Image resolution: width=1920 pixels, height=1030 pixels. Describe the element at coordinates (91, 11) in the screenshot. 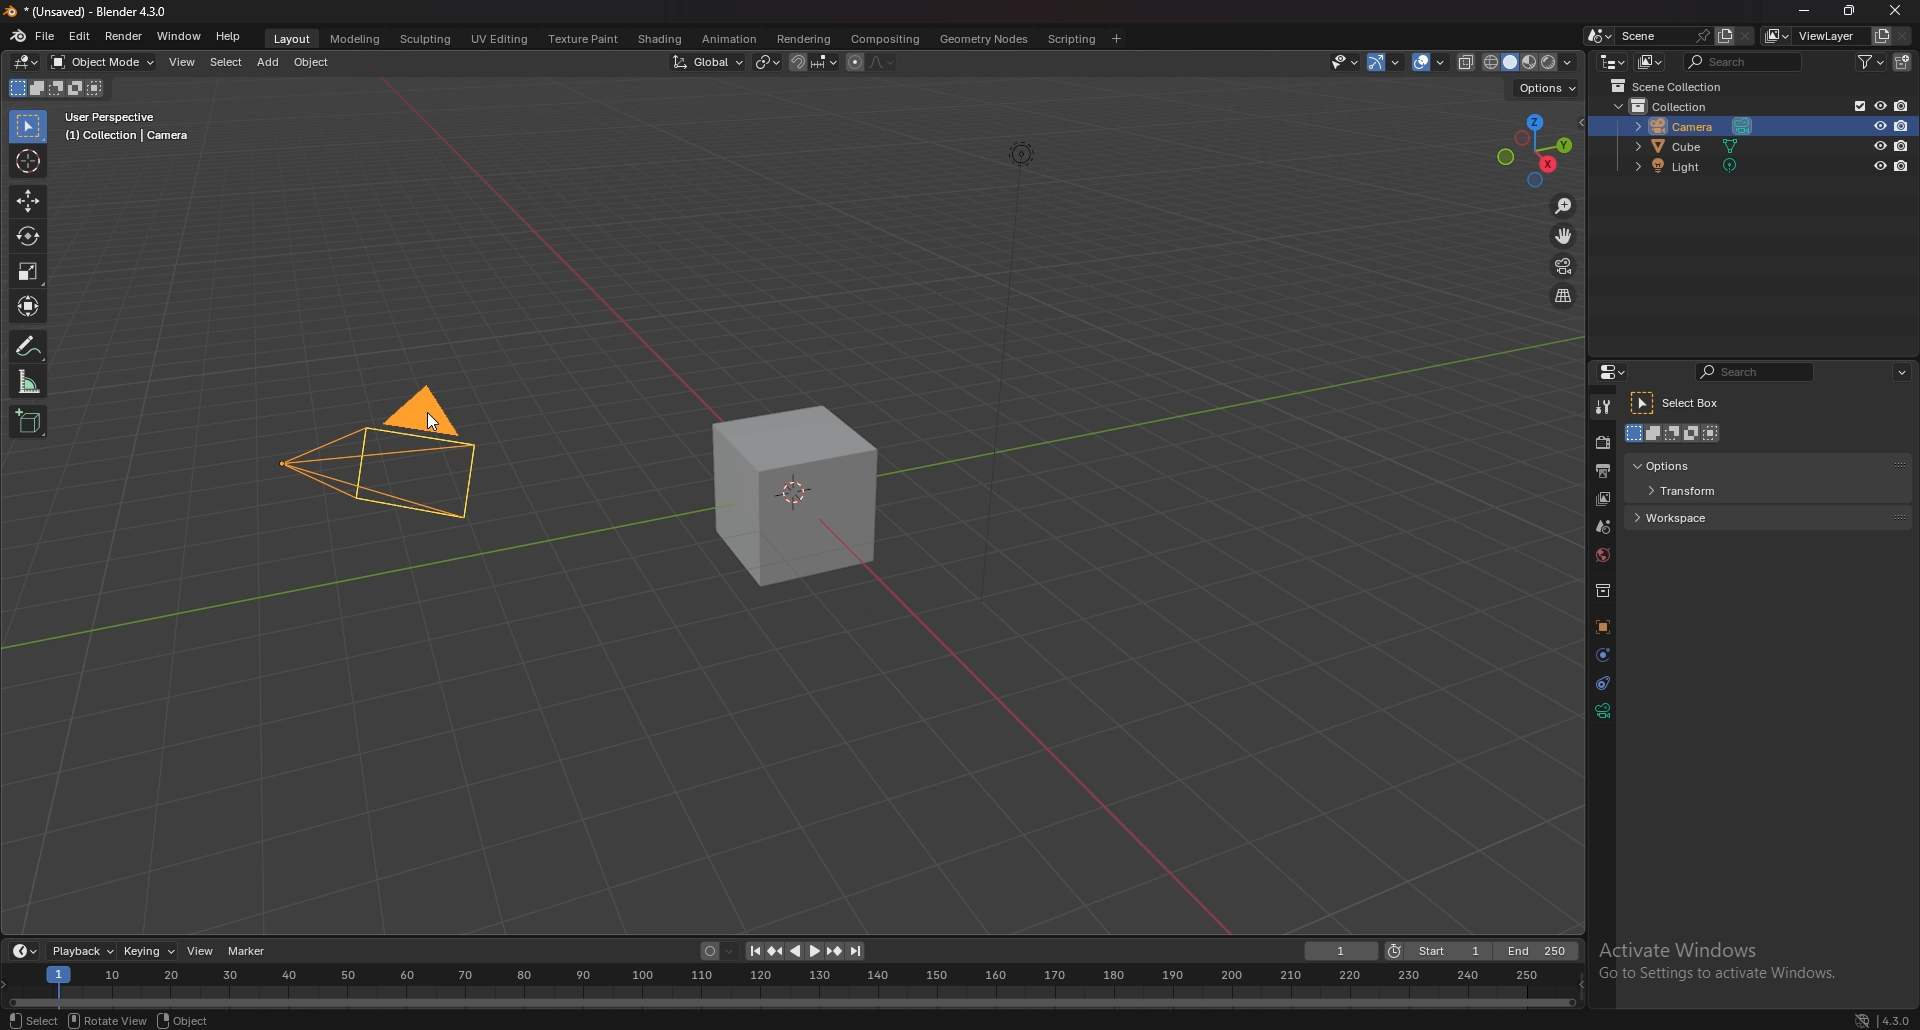

I see `title` at that location.